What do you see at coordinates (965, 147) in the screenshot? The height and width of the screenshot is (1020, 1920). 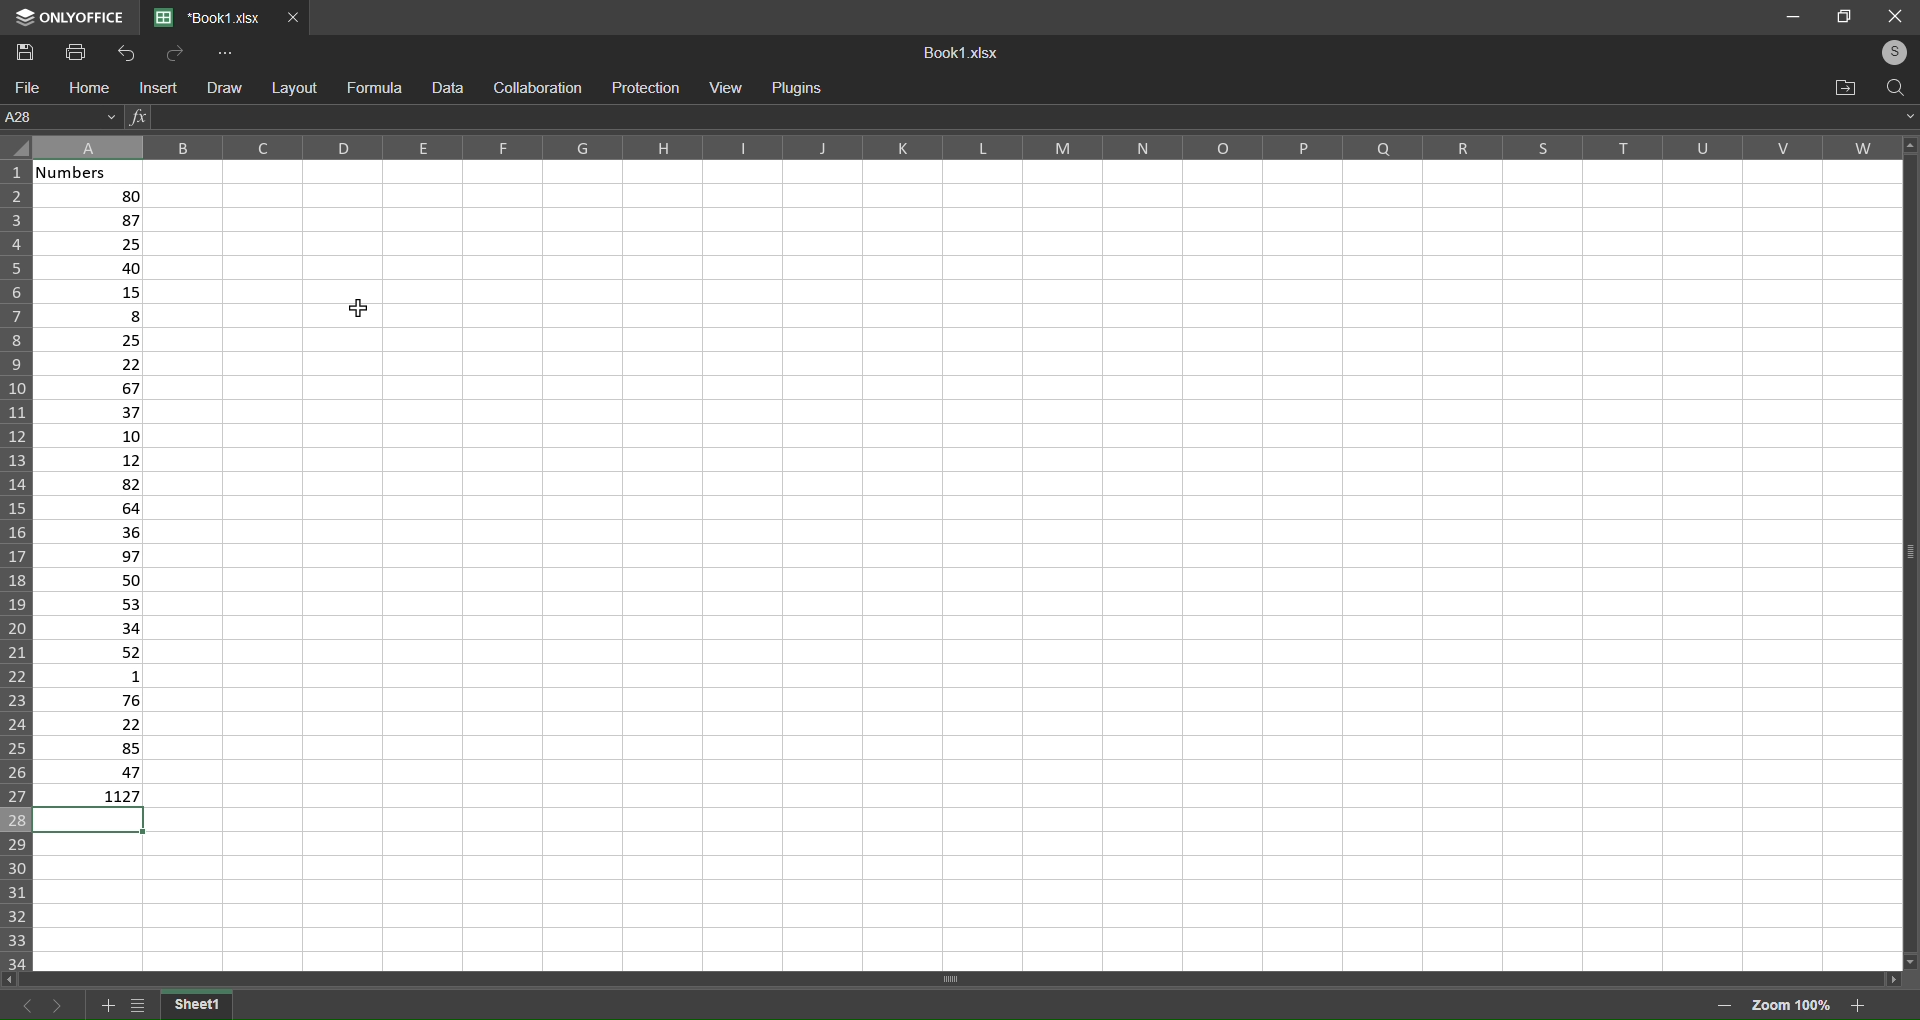 I see `Column label` at bounding box center [965, 147].